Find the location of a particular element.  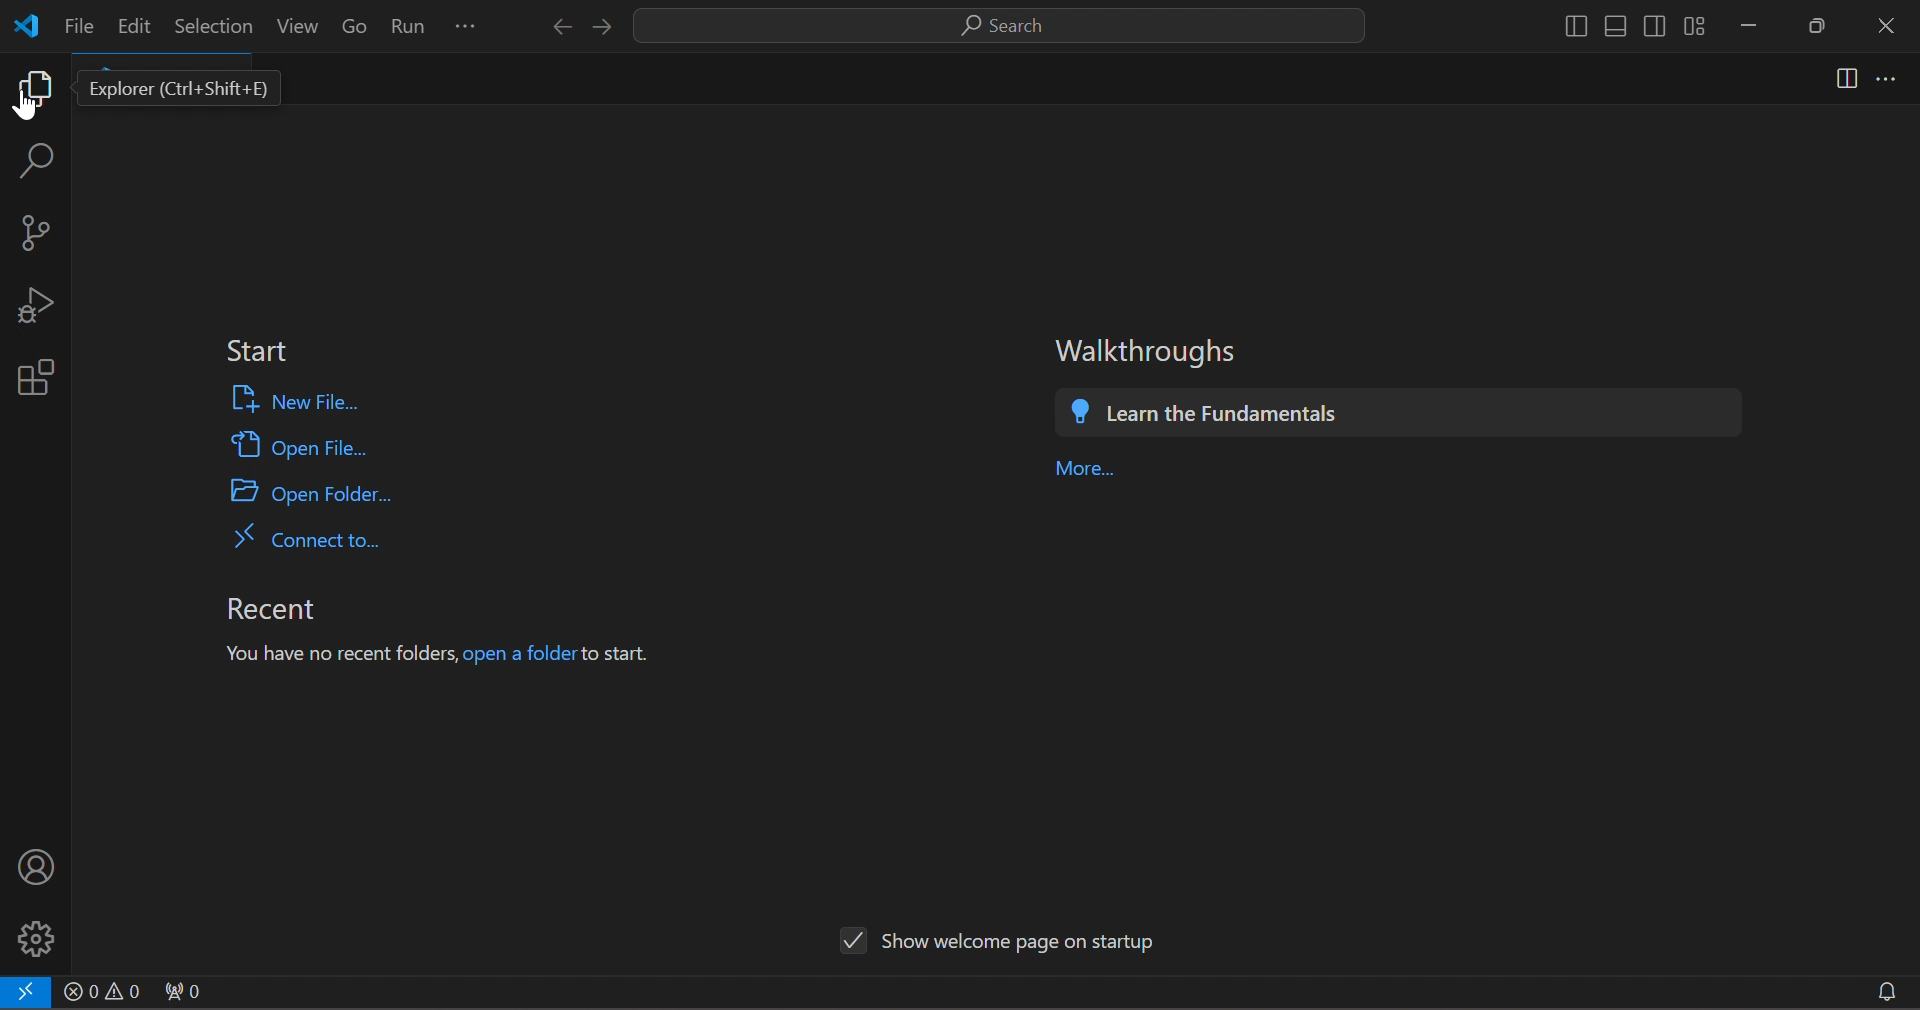

go is located at coordinates (356, 22).